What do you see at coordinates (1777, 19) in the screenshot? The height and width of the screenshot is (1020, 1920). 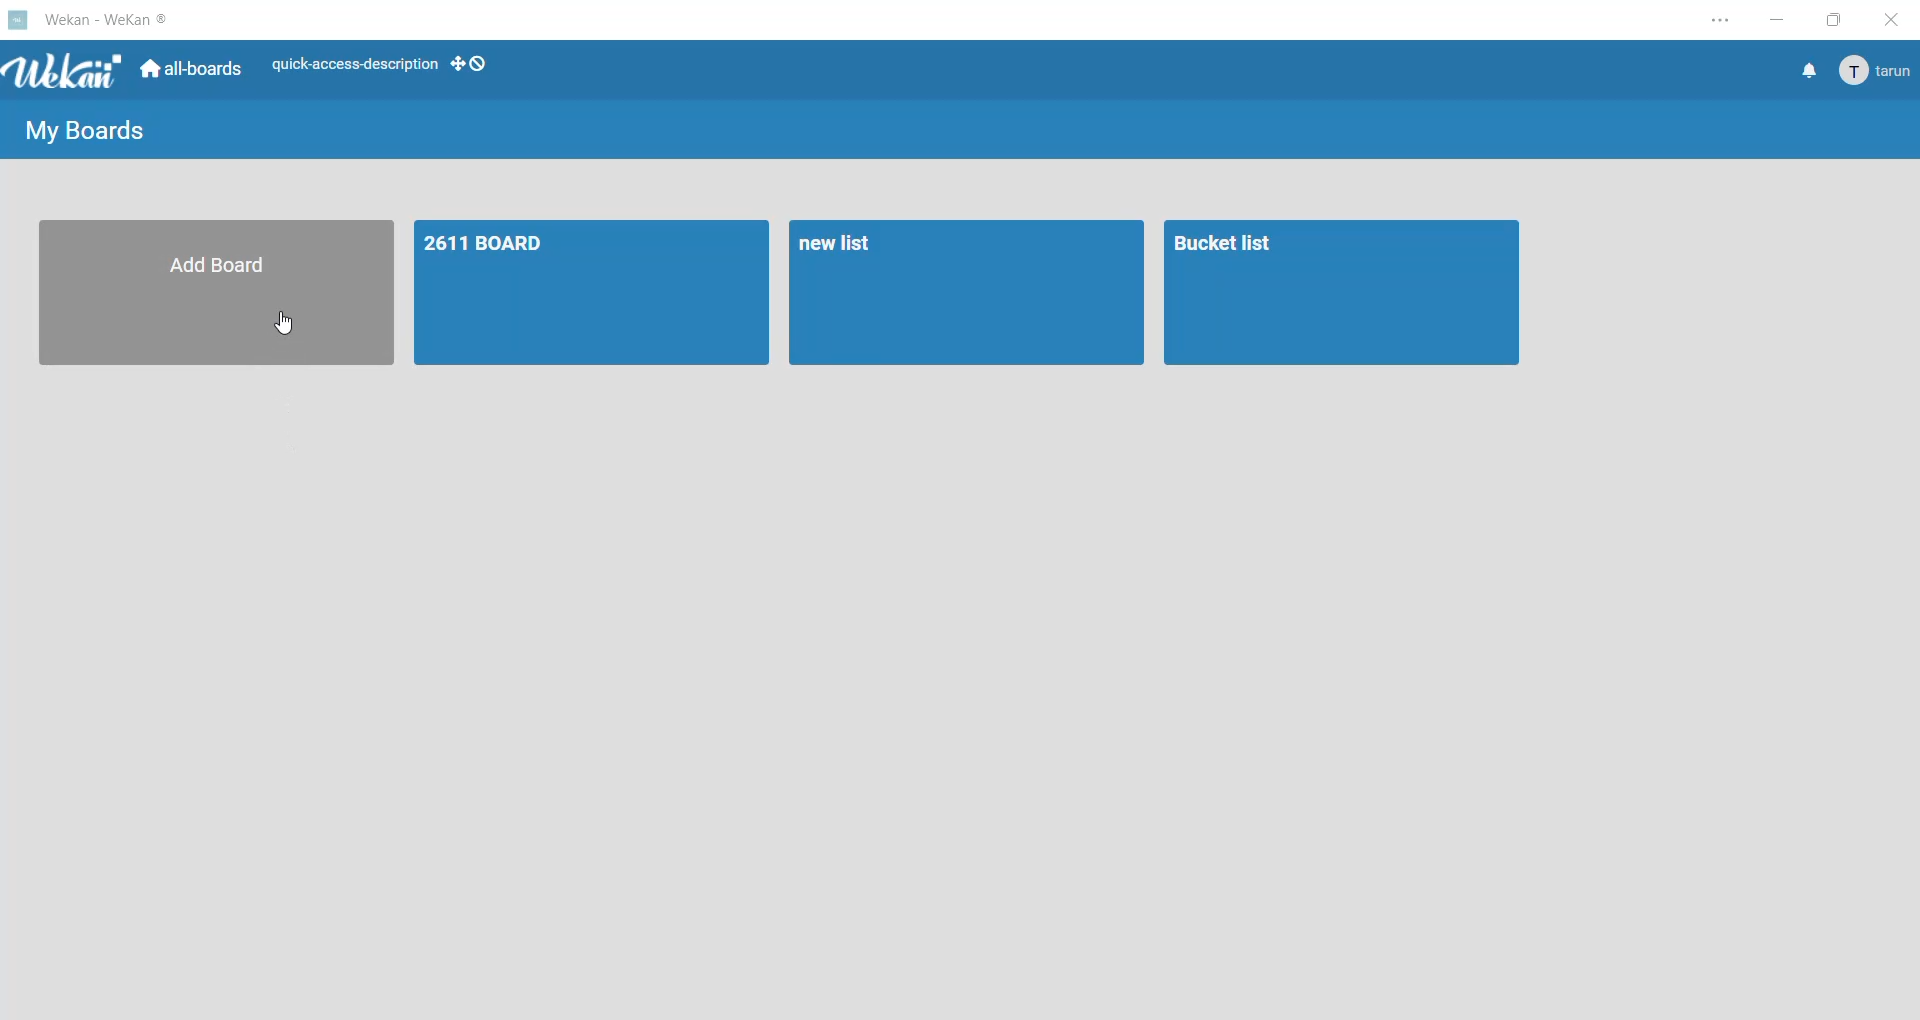 I see `minimize` at bounding box center [1777, 19].